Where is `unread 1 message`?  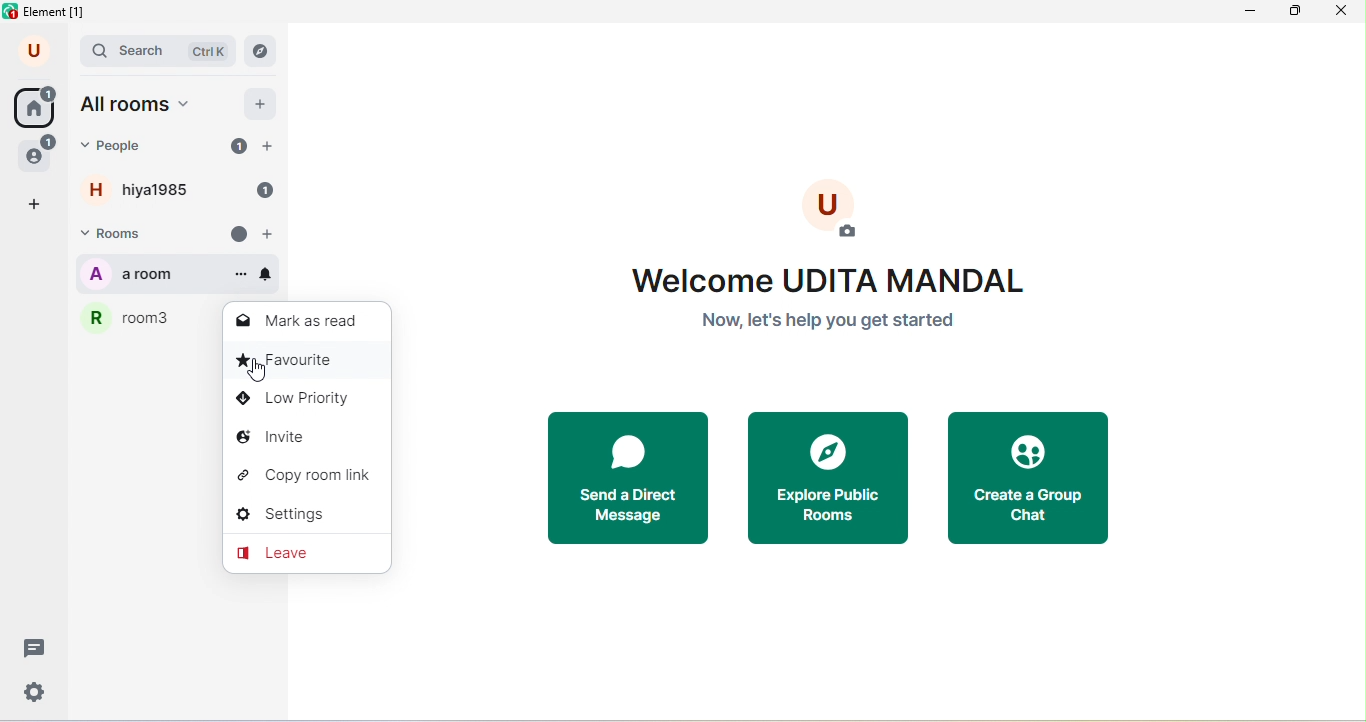
unread 1 message is located at coordinates (238, 145).